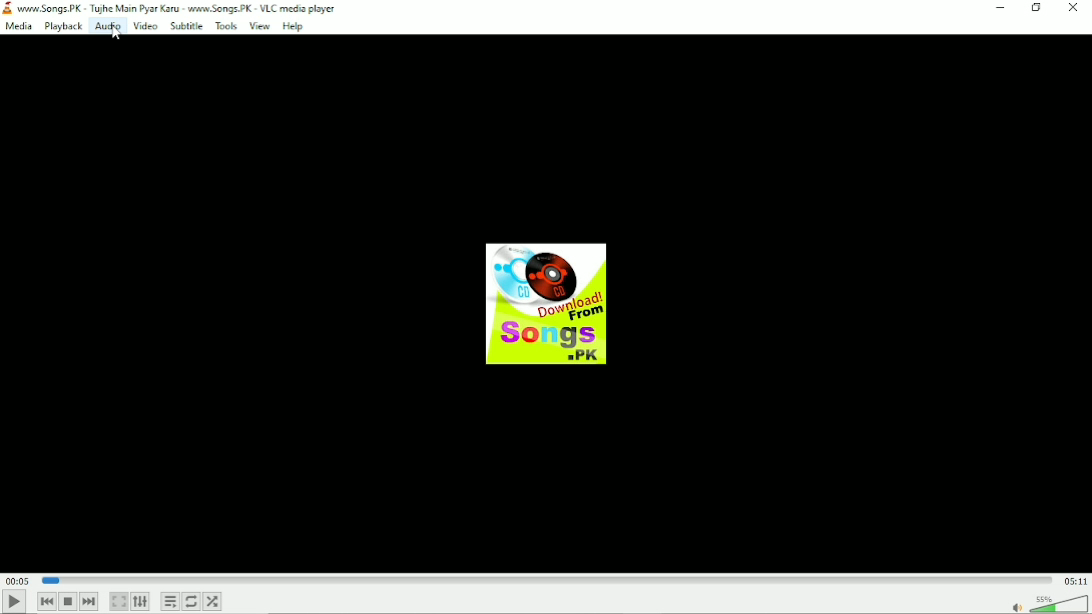 The width and height of the screenshot is (1092, 614). Describe the element at coordinates (61, 27) in the screenshot. I see `Playback` at that location.